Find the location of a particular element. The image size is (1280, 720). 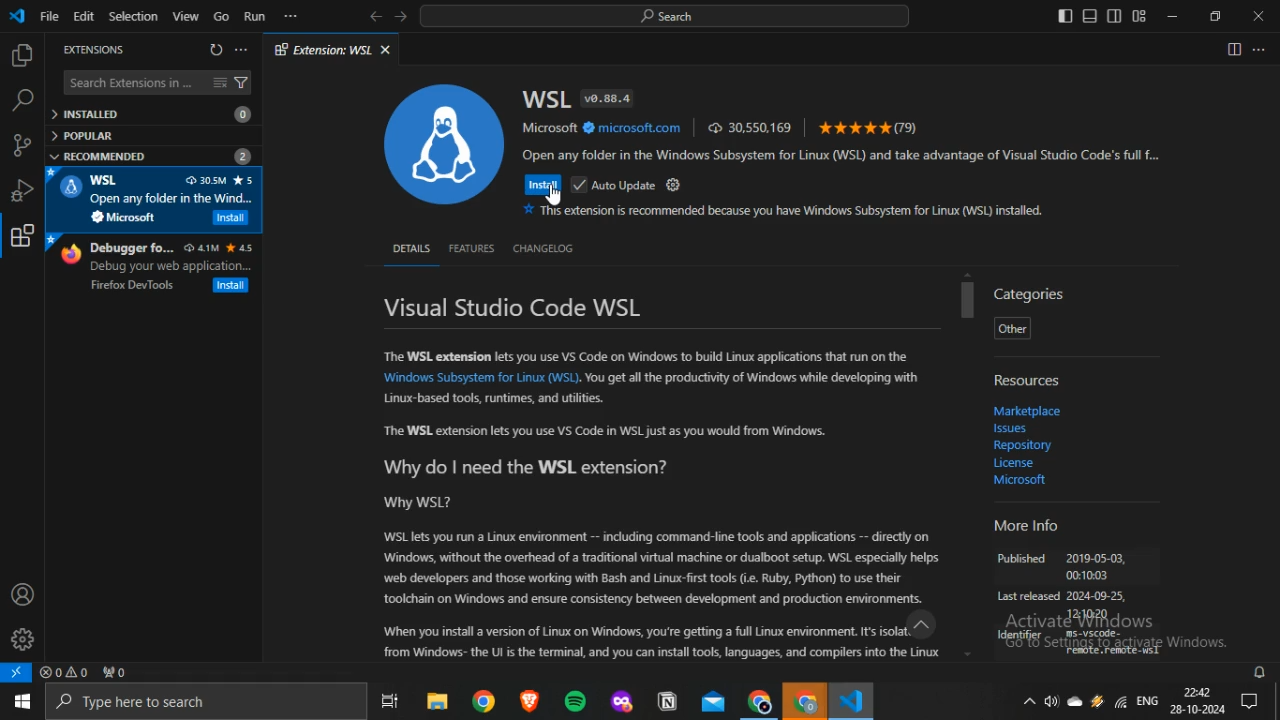

Selection is located at coordinates (132, 16).